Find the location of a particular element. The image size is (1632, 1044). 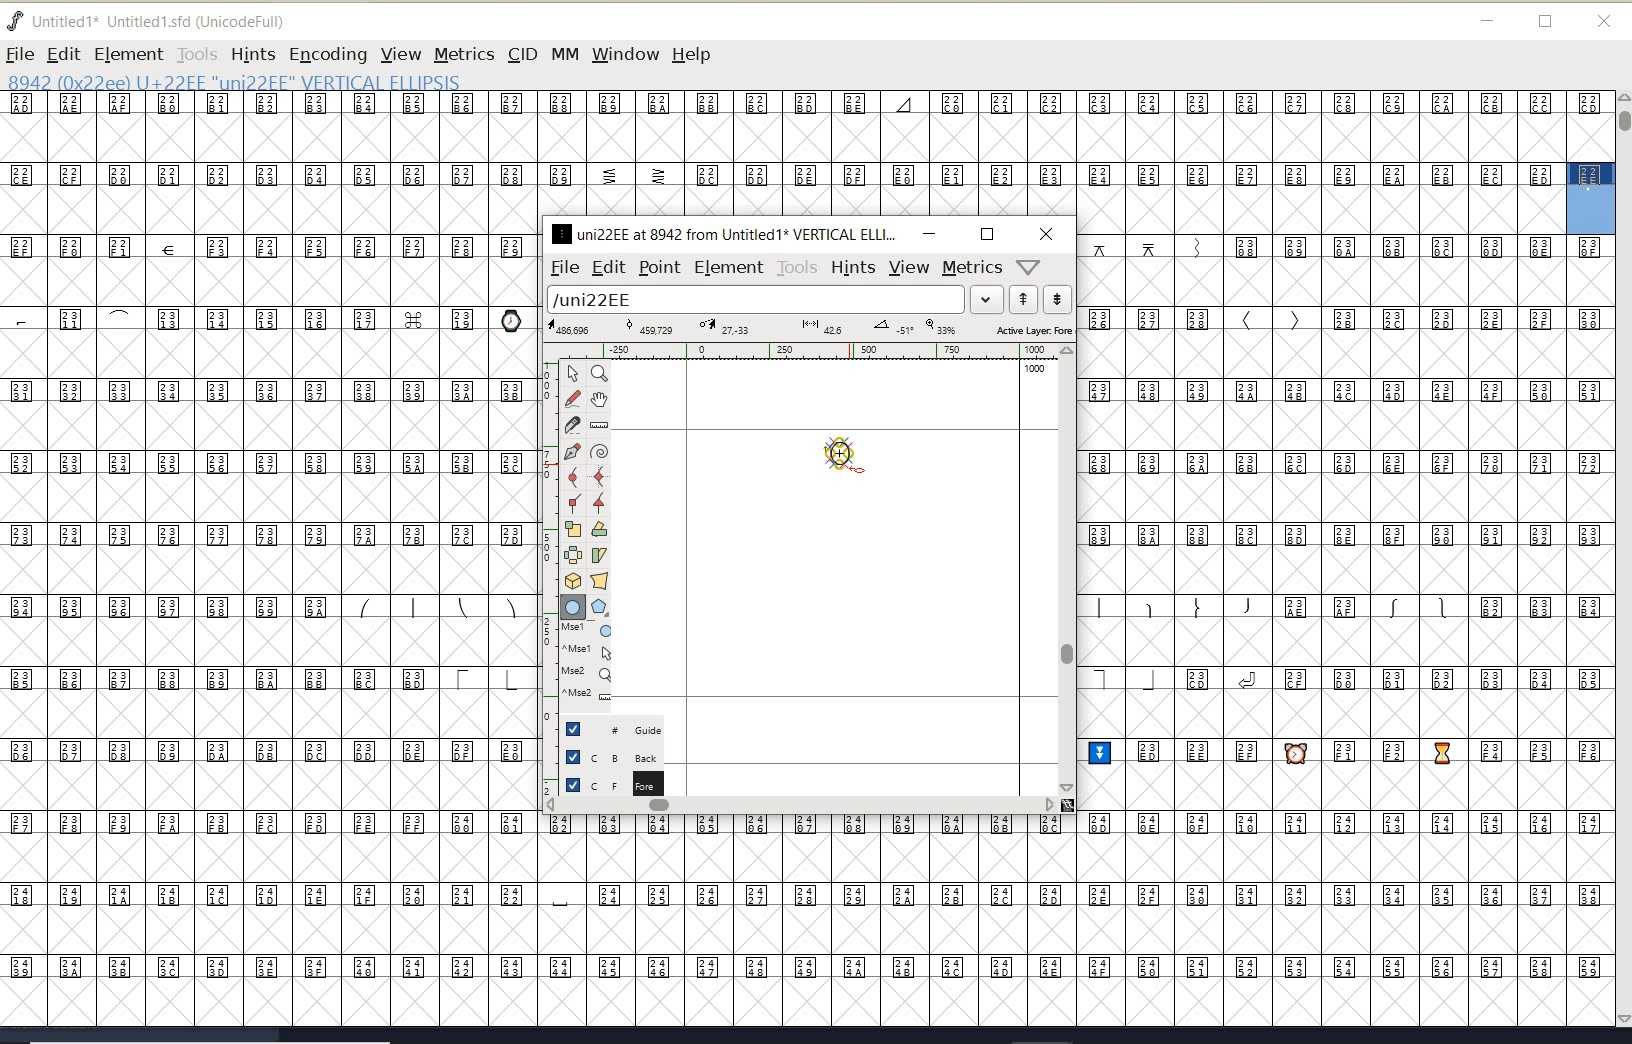

help is located at coordinates (695, 56).